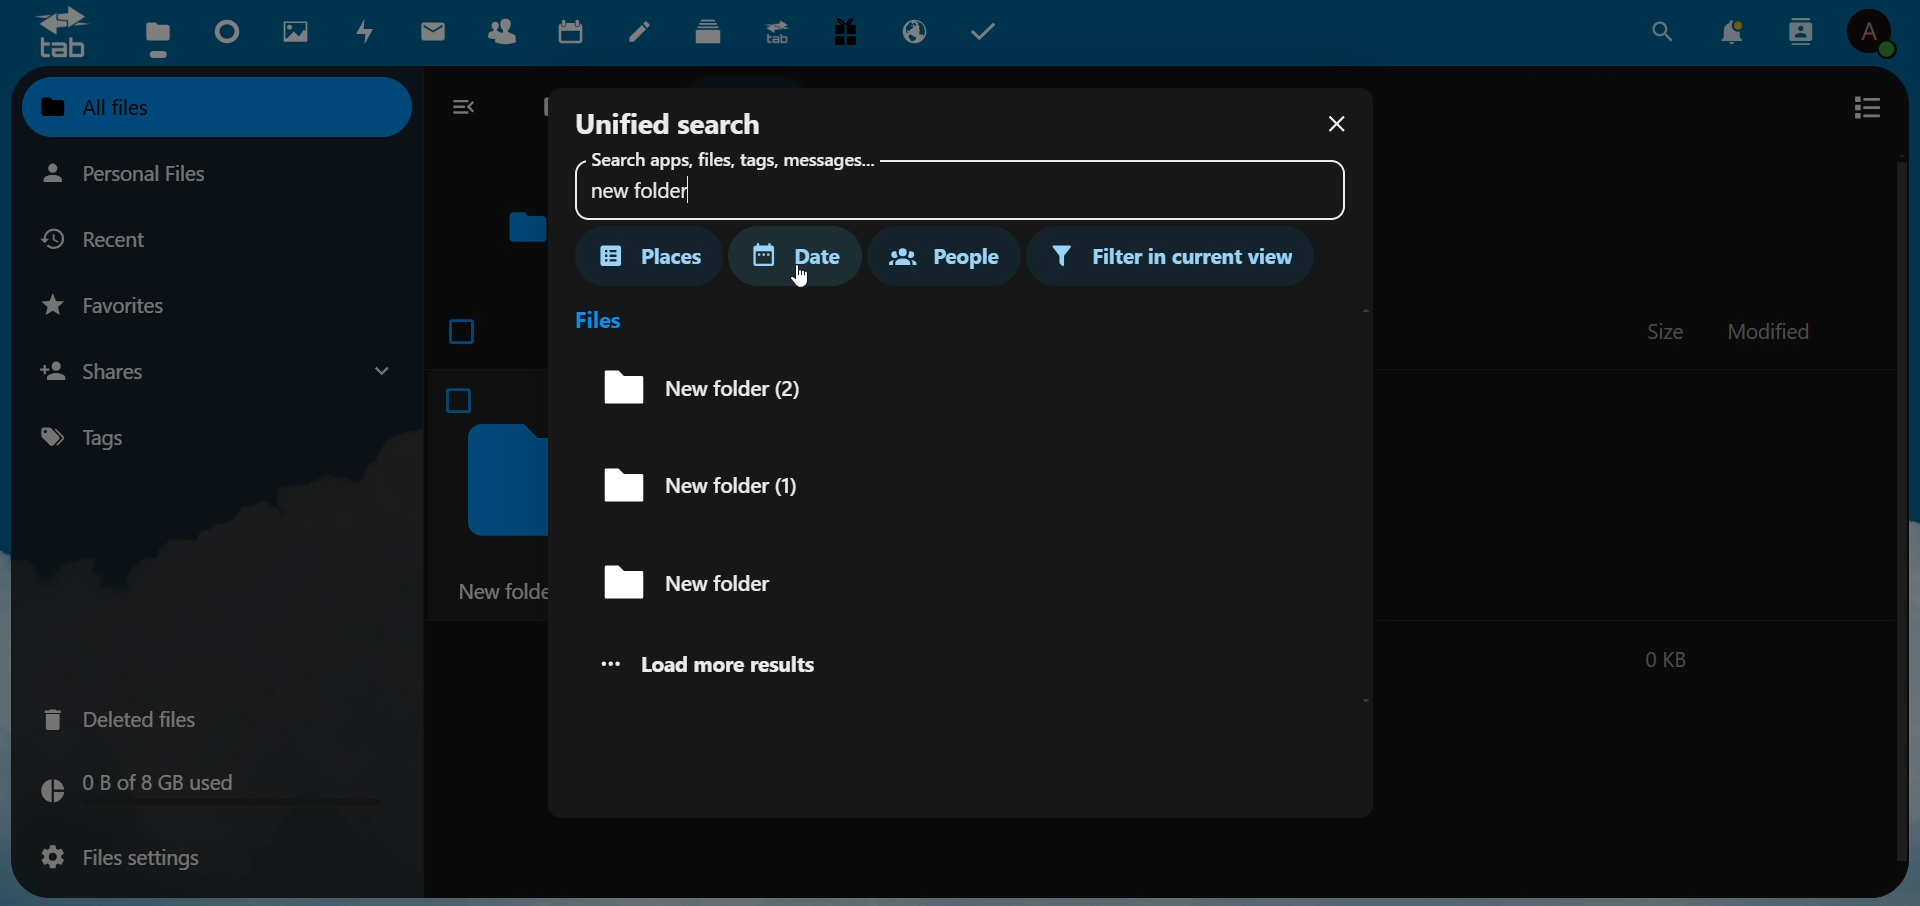 The image size is (1920, 906). What do you see at coordinates (529, 230) in the screenshot?
I see `folder icon` at bounding box center [529, 230].